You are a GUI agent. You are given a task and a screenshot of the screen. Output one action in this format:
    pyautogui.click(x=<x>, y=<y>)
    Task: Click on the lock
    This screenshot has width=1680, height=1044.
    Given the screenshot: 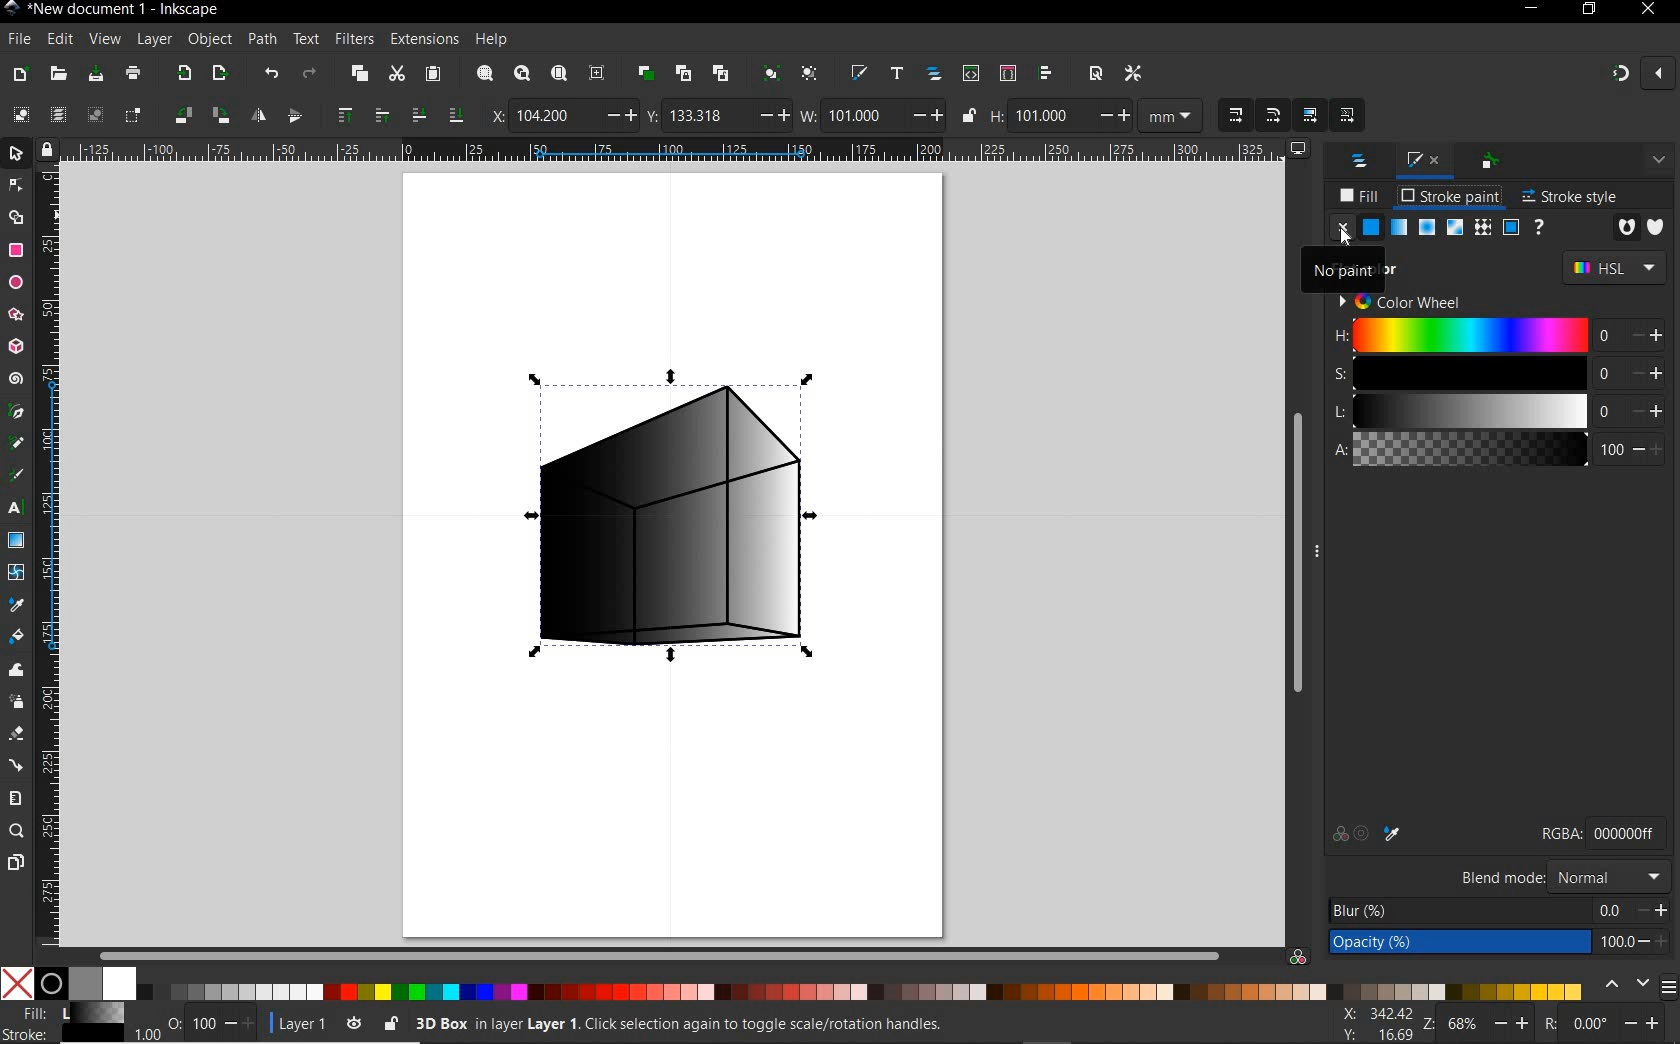 What is the action you would take?
    pyautogui.click(x=47, y=149)
    